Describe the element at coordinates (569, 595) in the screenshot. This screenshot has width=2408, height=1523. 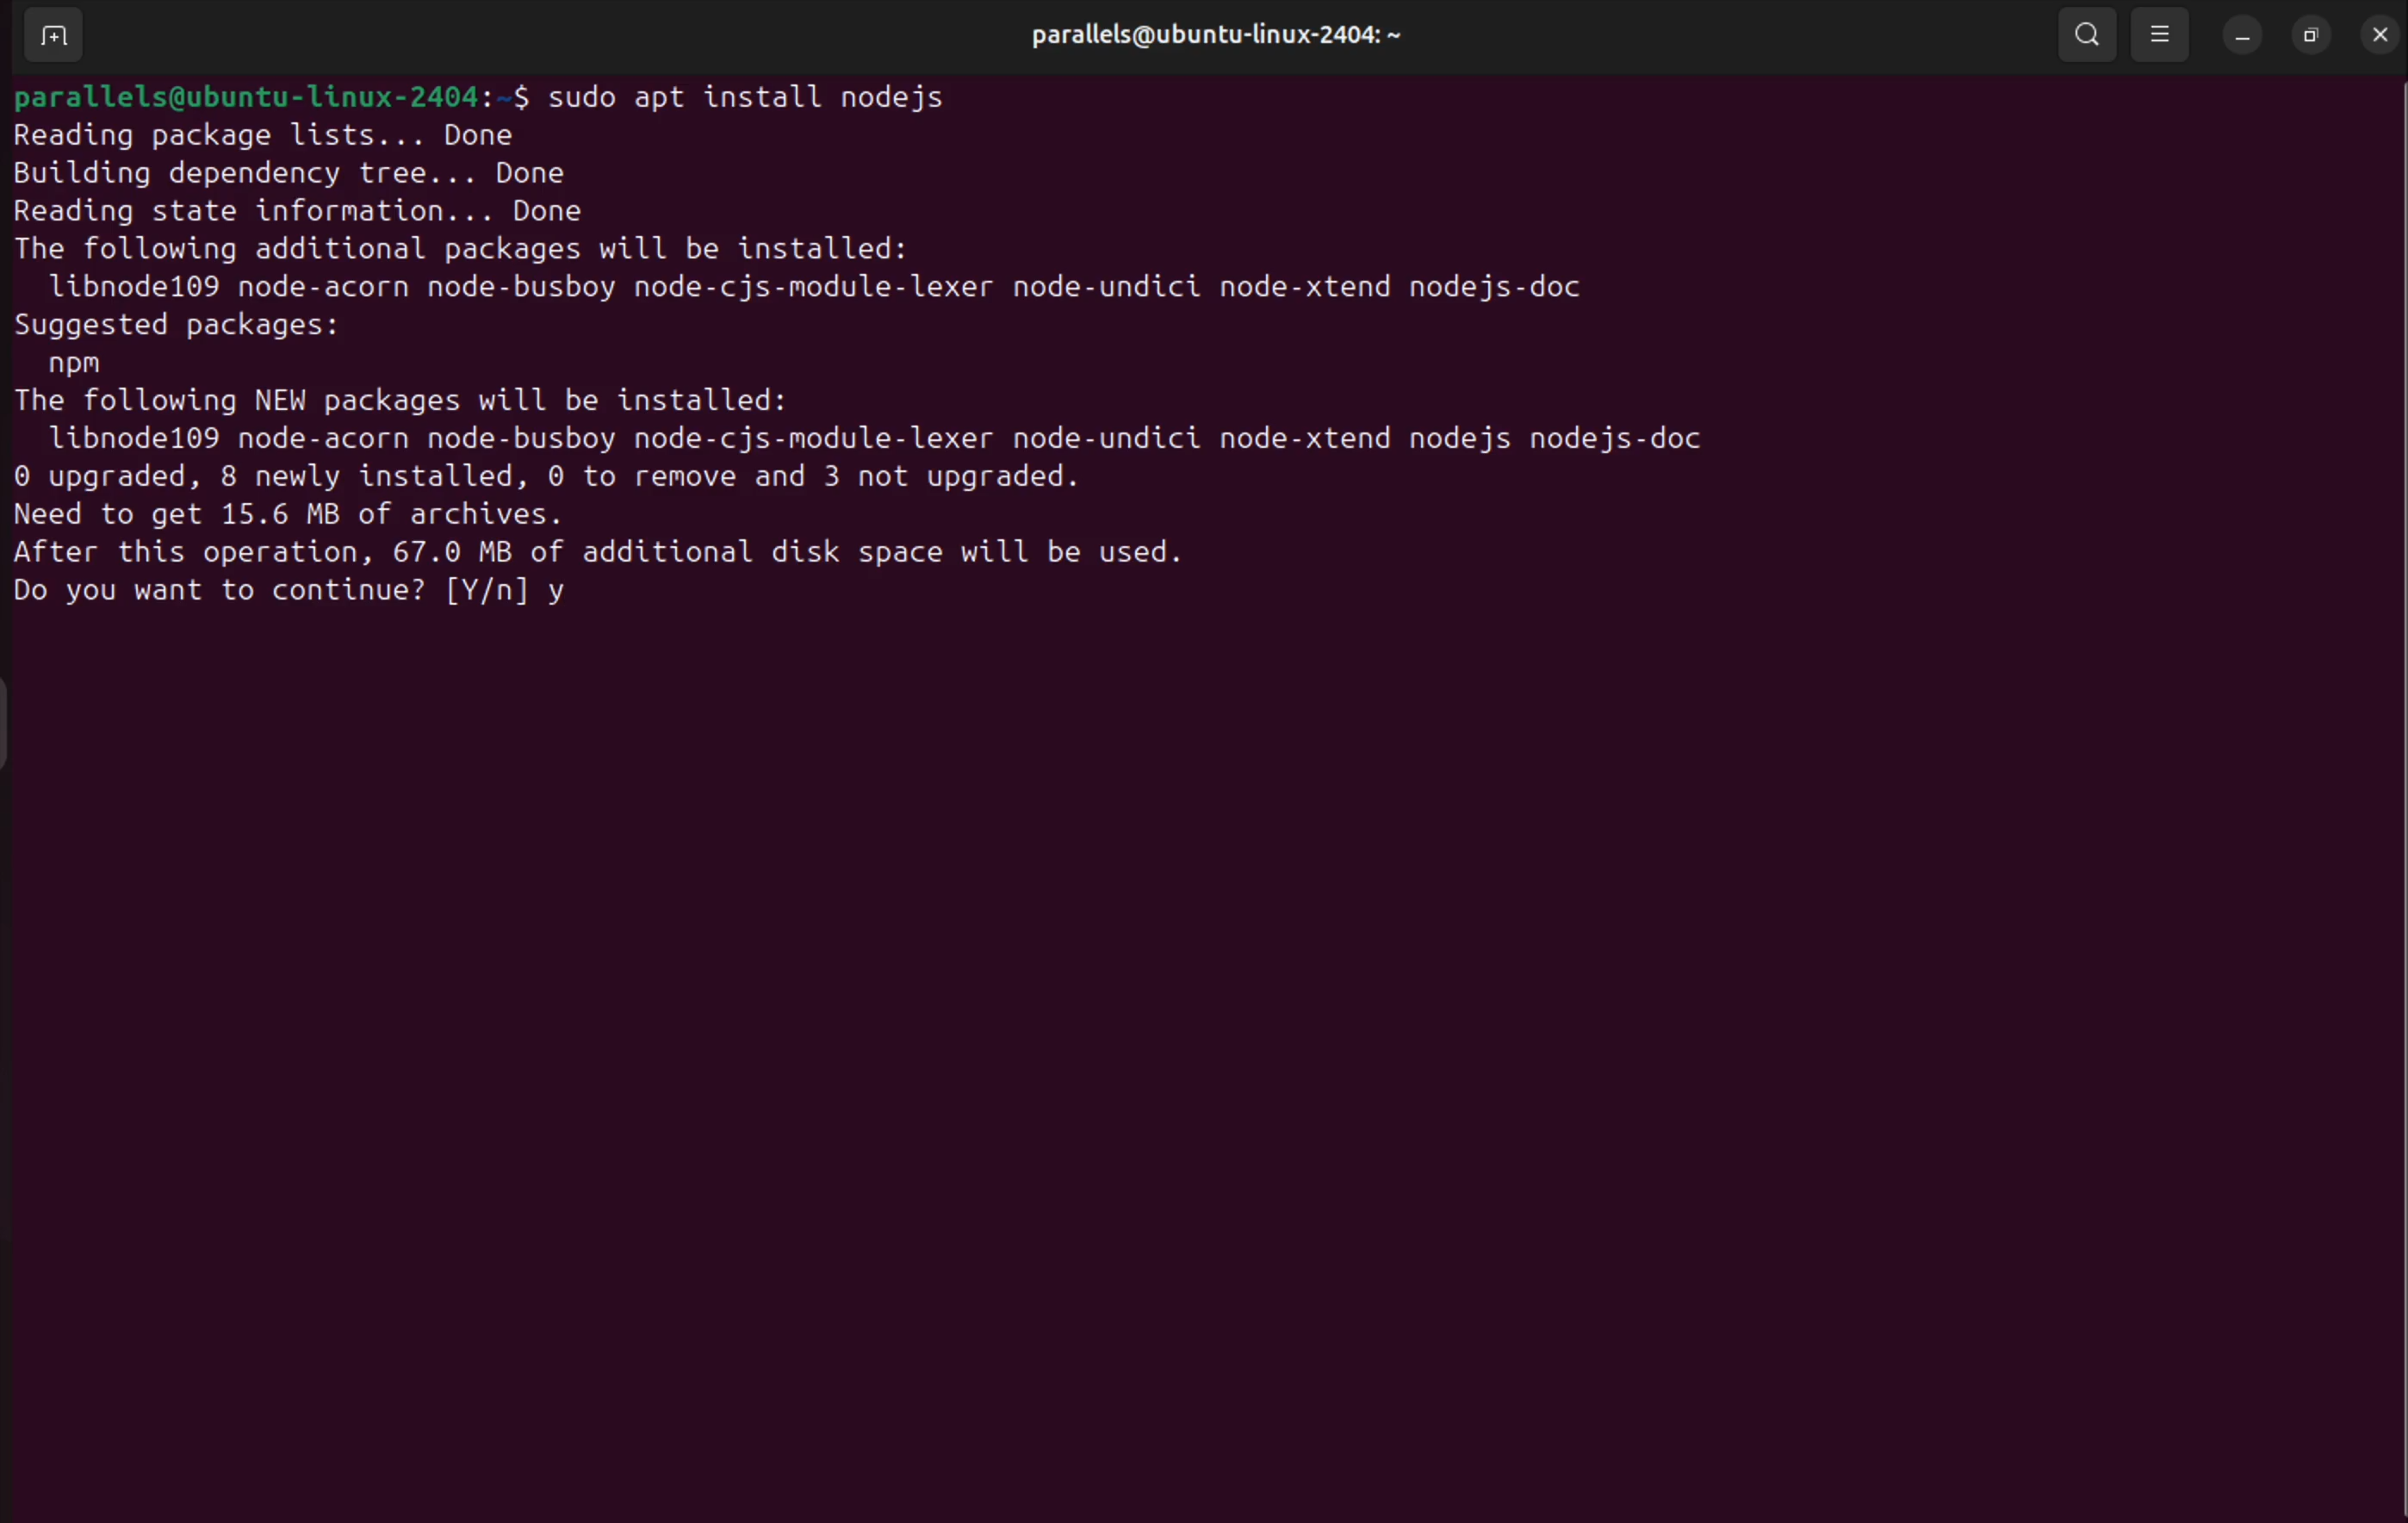
I see `y` at that location.